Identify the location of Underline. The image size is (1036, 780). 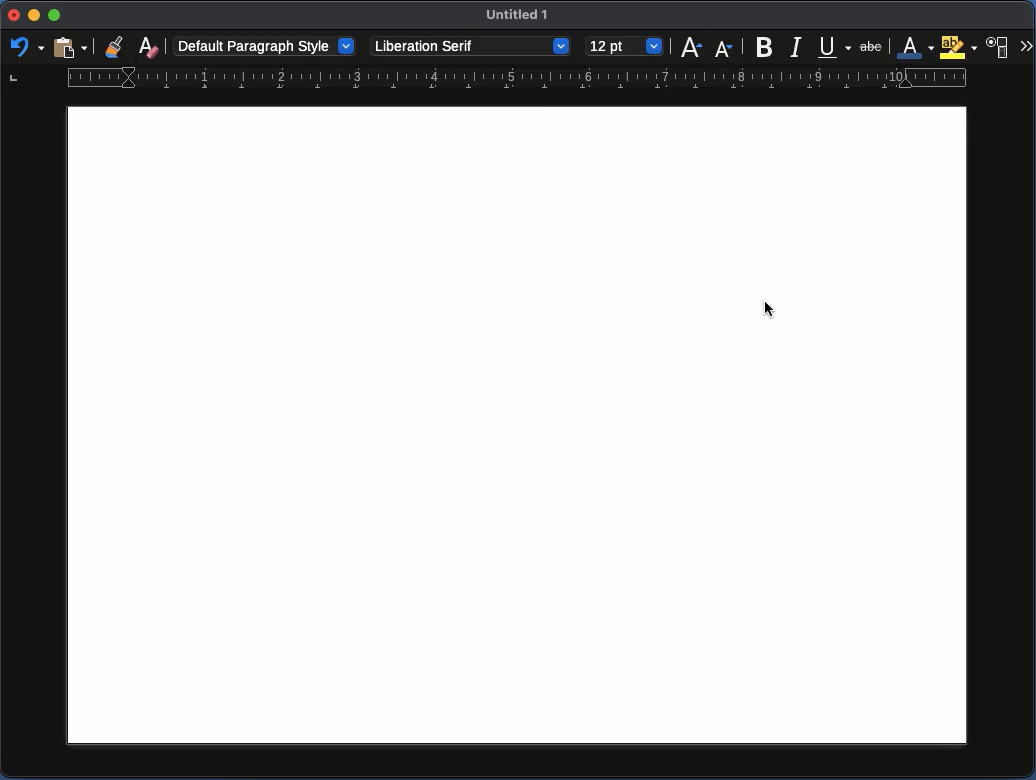
(835, 46).